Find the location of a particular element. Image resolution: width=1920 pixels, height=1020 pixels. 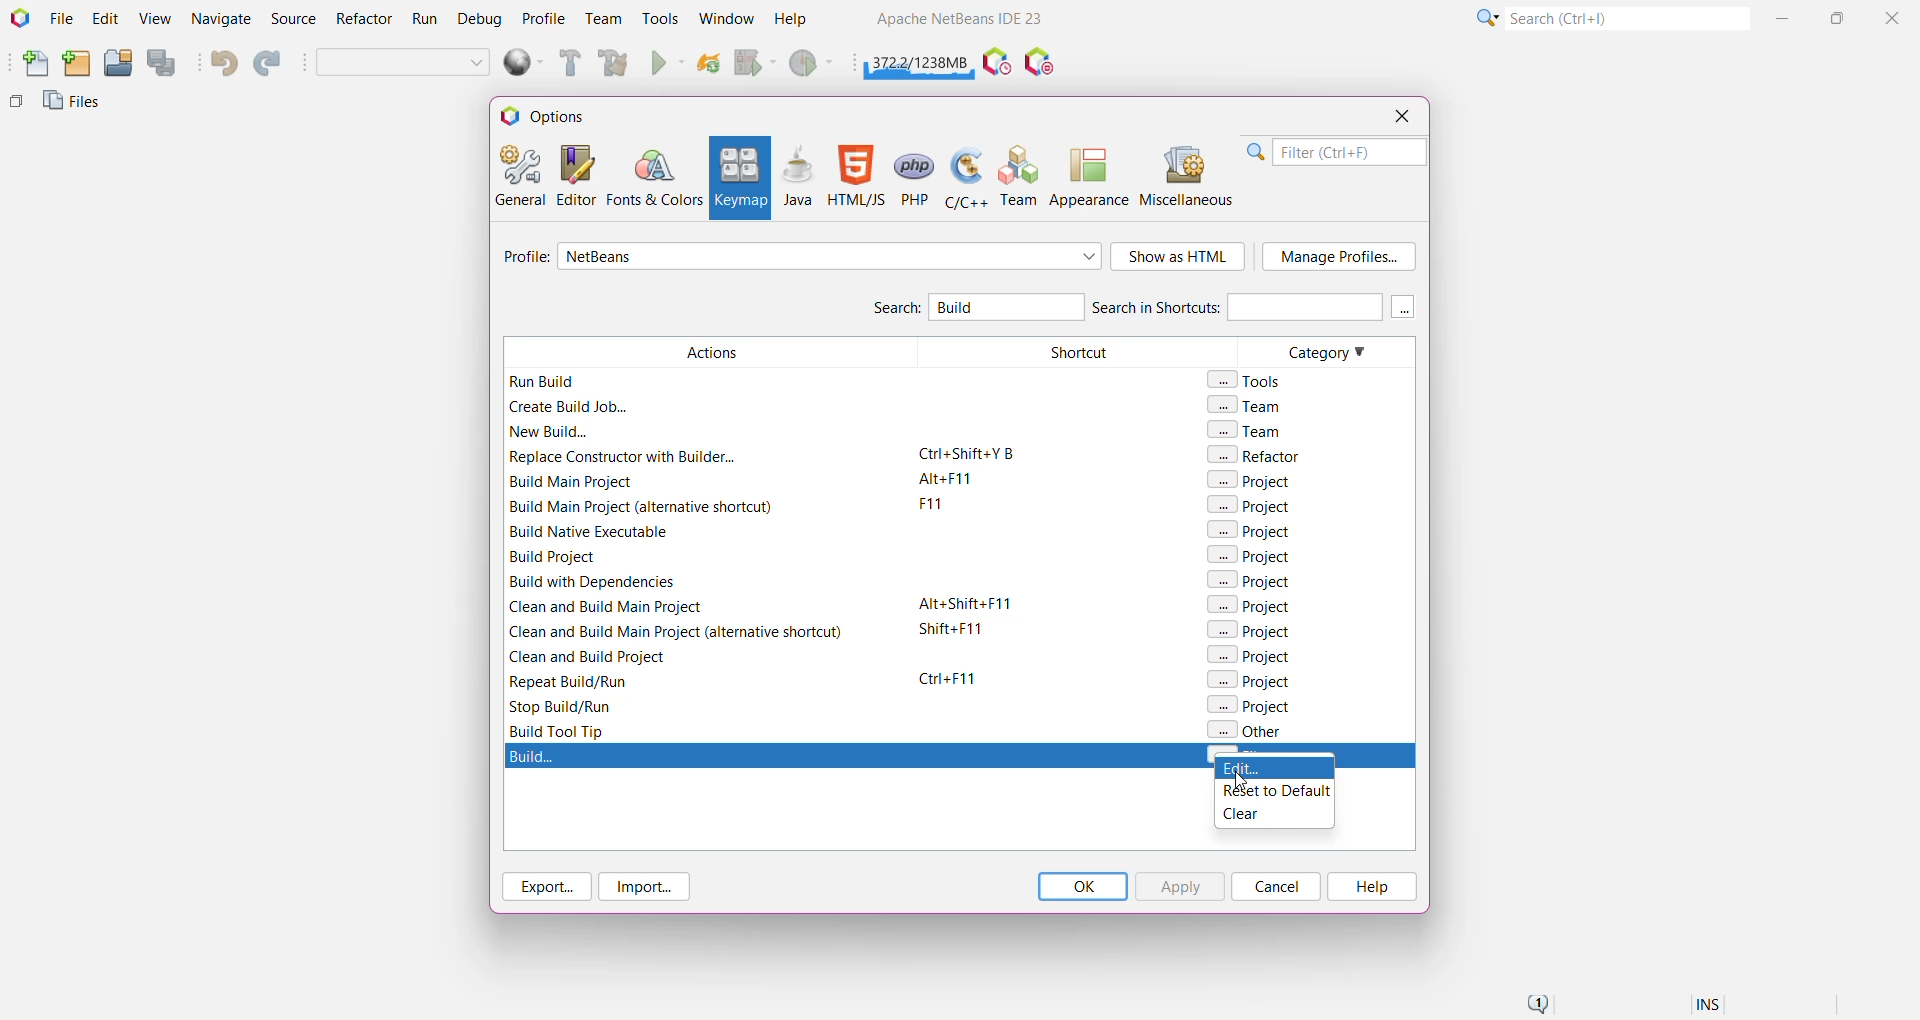

File is located at coordinates (61, 19).